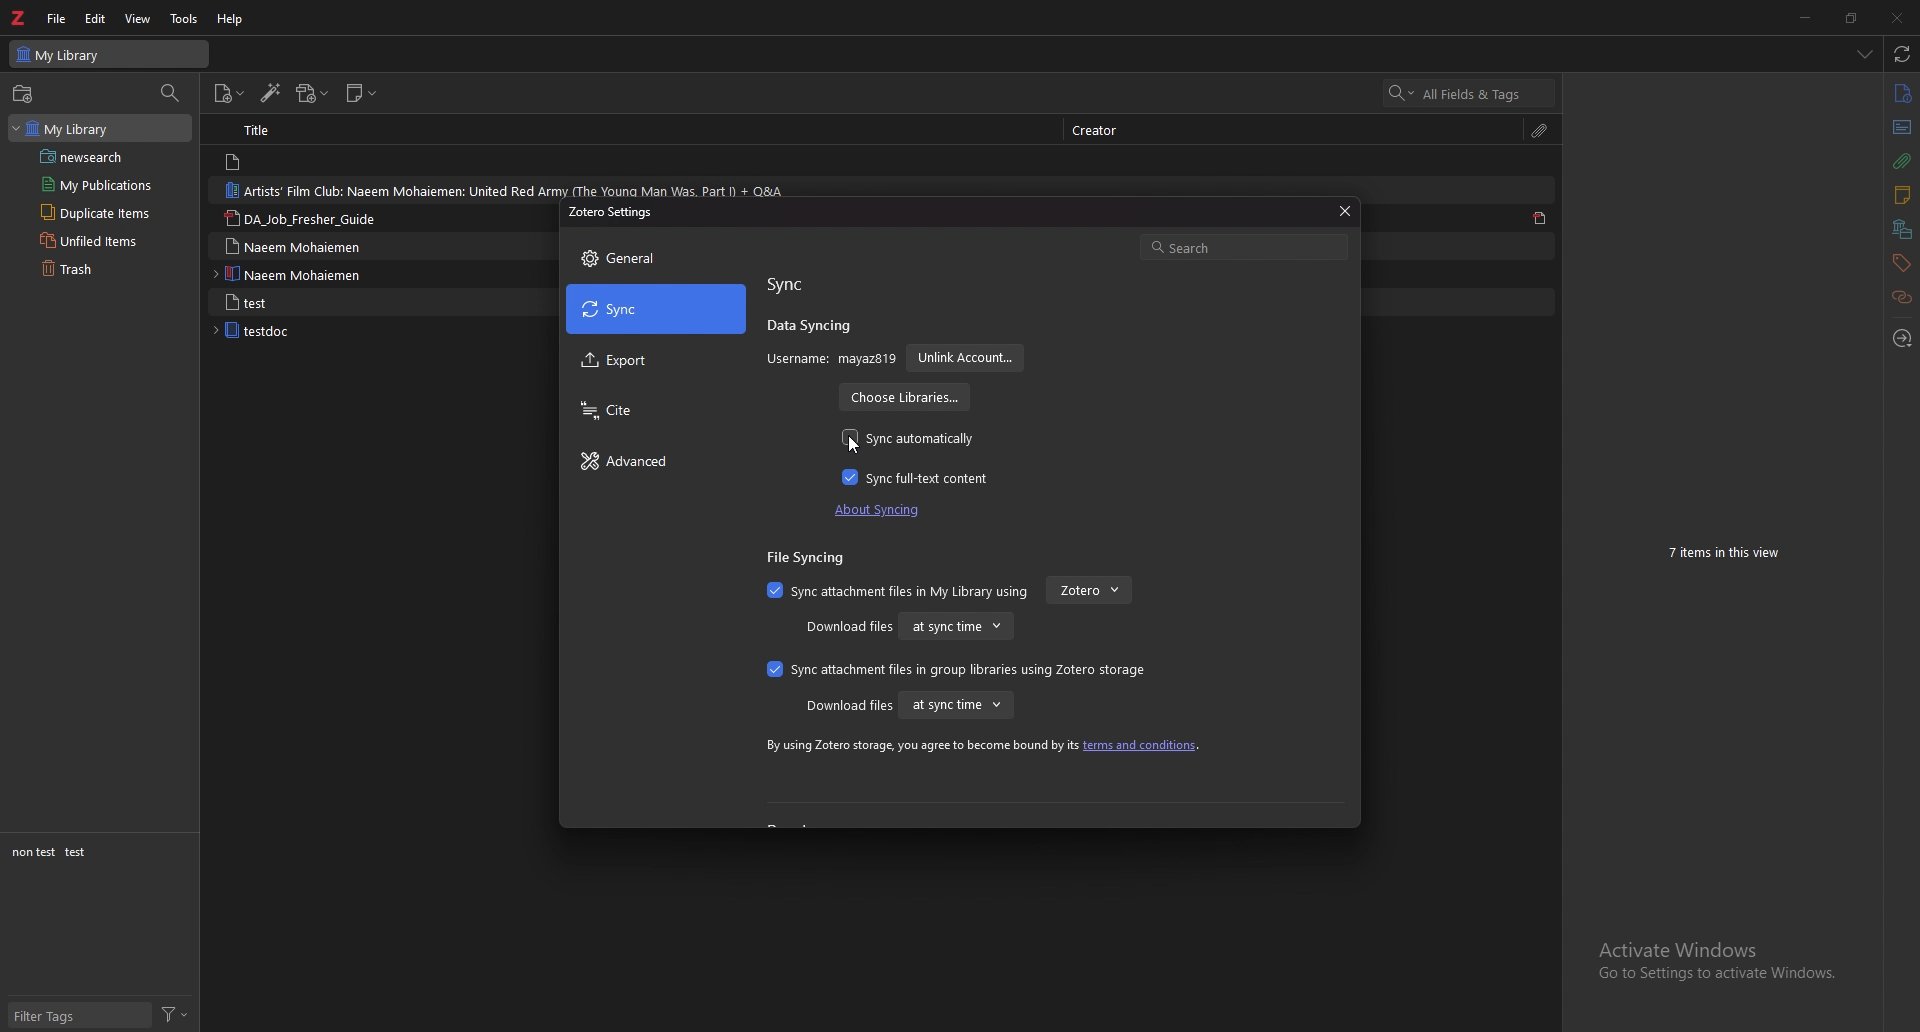 The width and height of the screenshot is (1920, 1032). I want to click on duplicate items, so click(105, 212).